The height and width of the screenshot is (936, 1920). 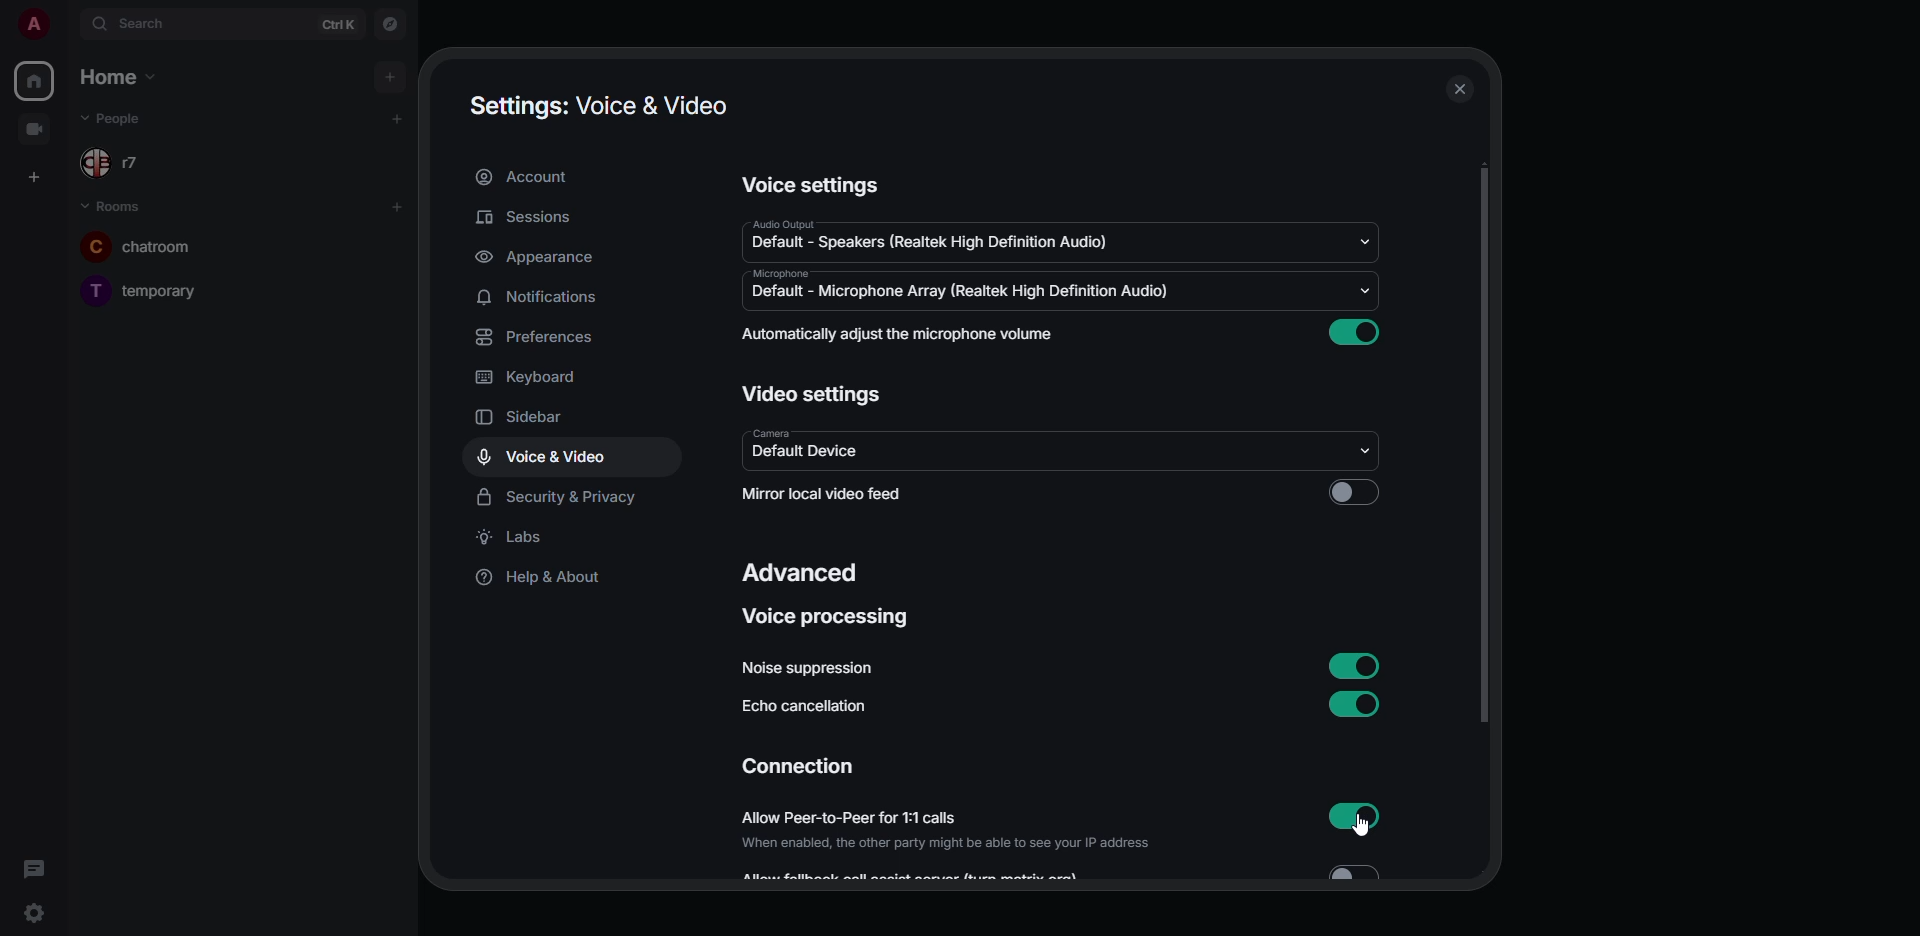 What do you see at coordinates (1358, 330) in the screenshot?
I see `enabled` at bounding box center [1358, 330].